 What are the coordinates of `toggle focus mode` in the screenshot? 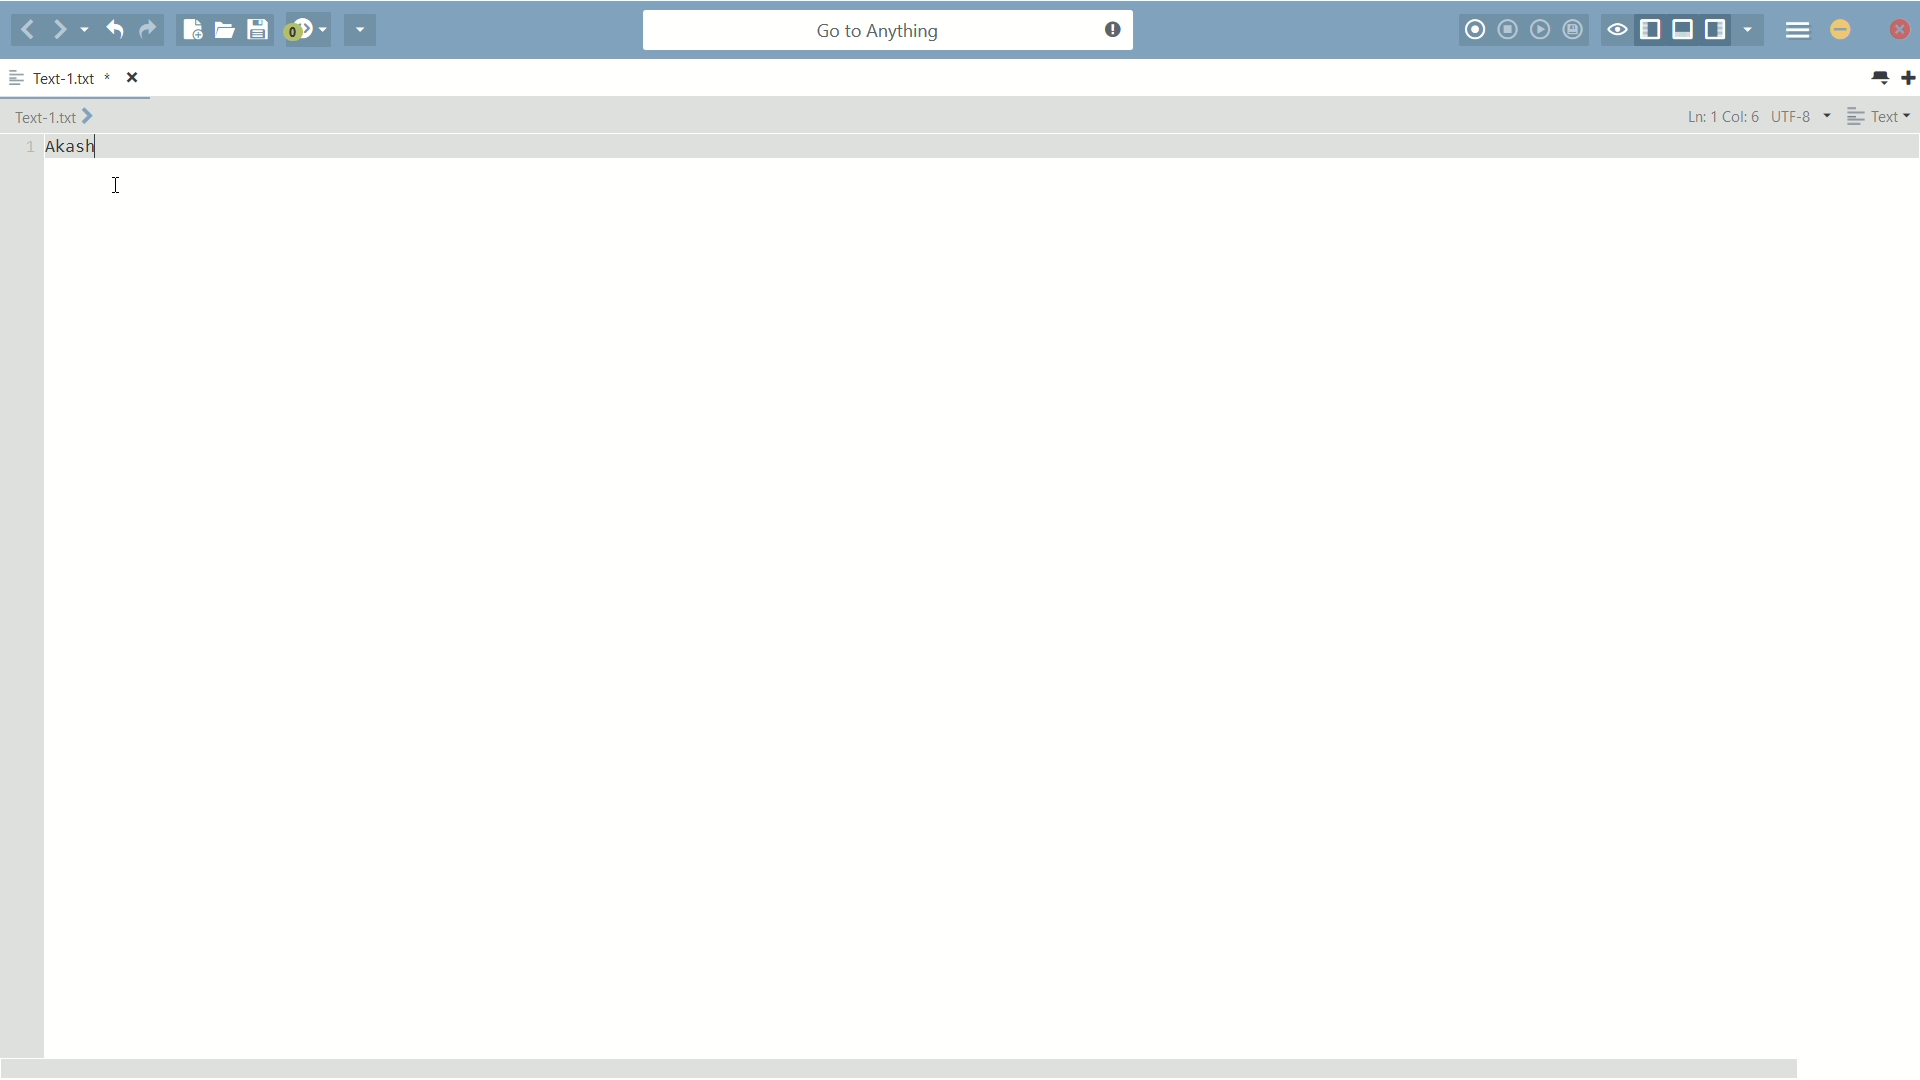 It's located at (1616, 30).